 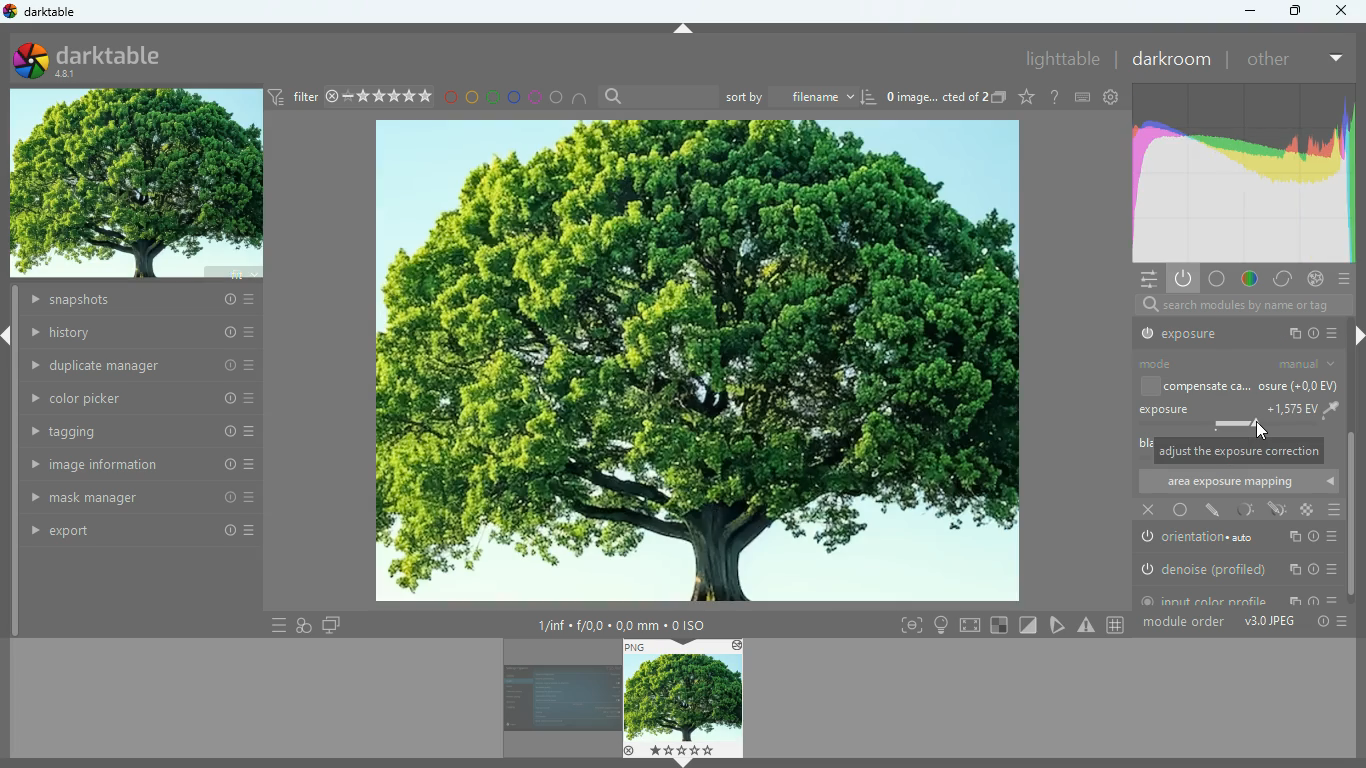 I want to click on search, so click(x=1235, y=304).